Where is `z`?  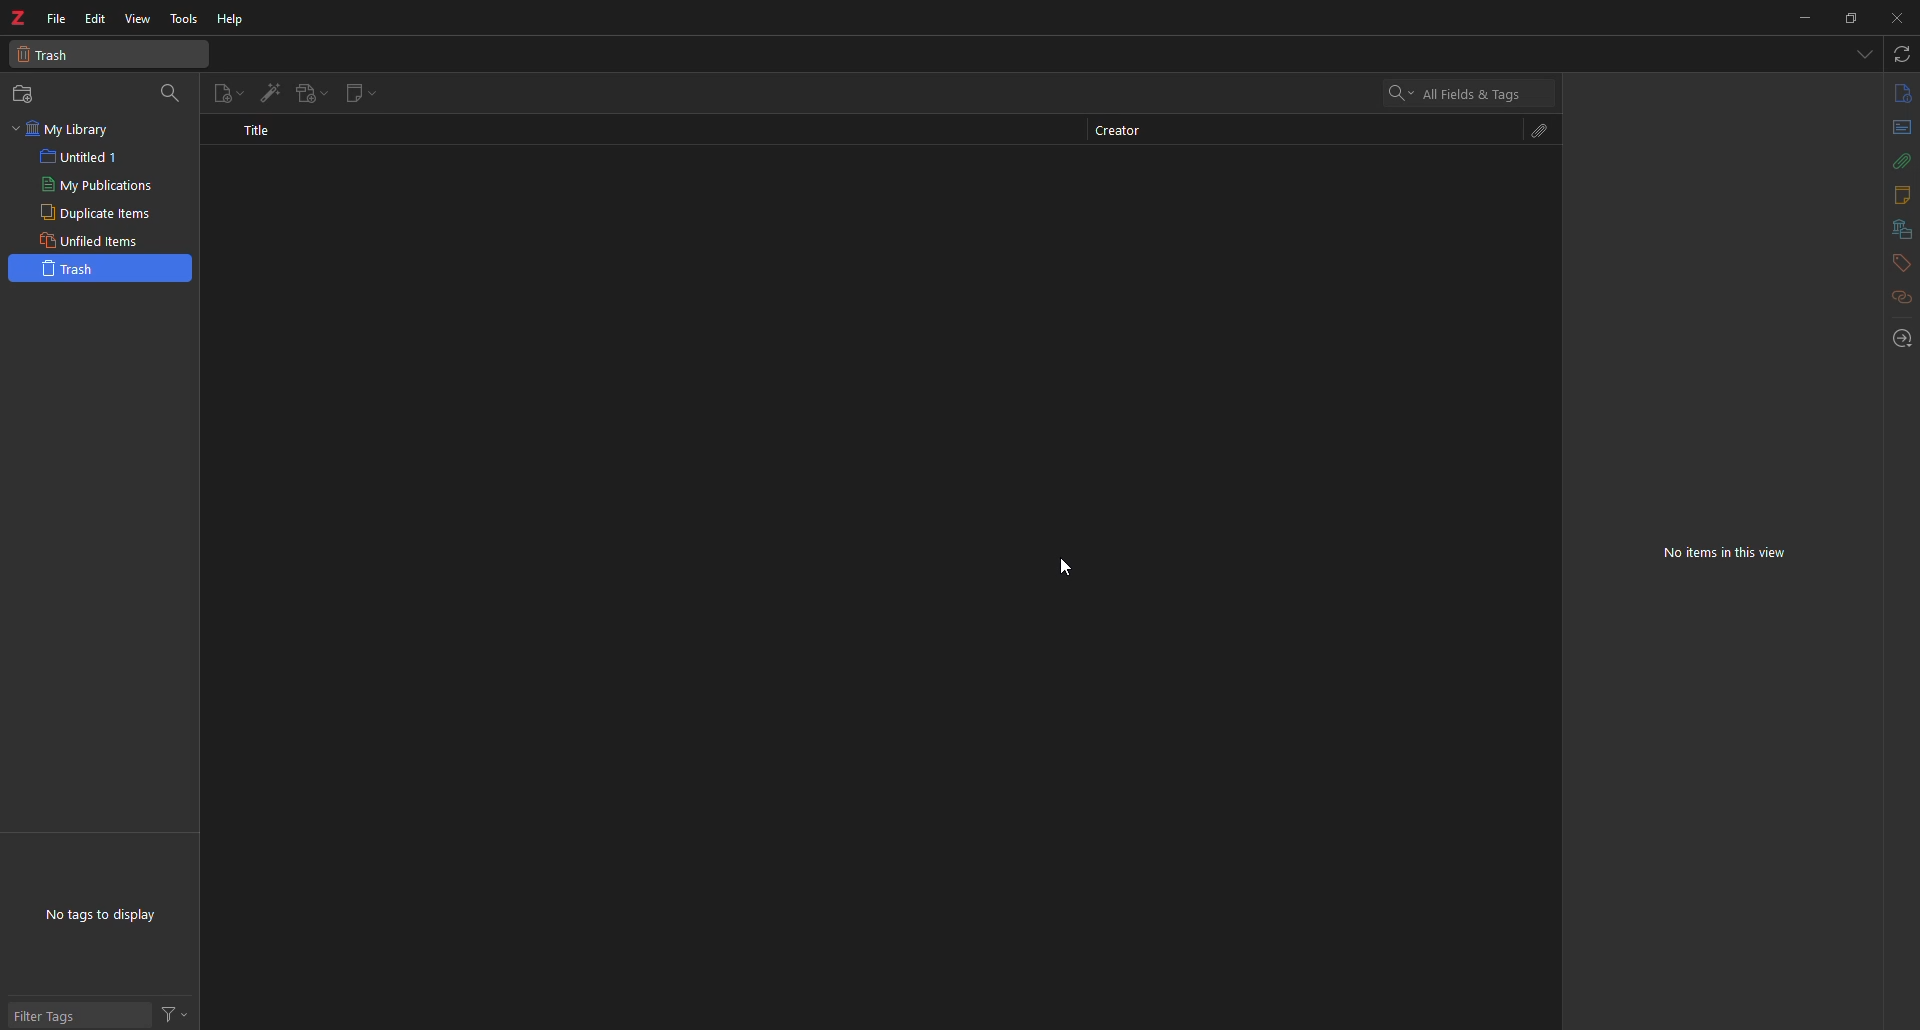 z is located at coordinates (18, 13).